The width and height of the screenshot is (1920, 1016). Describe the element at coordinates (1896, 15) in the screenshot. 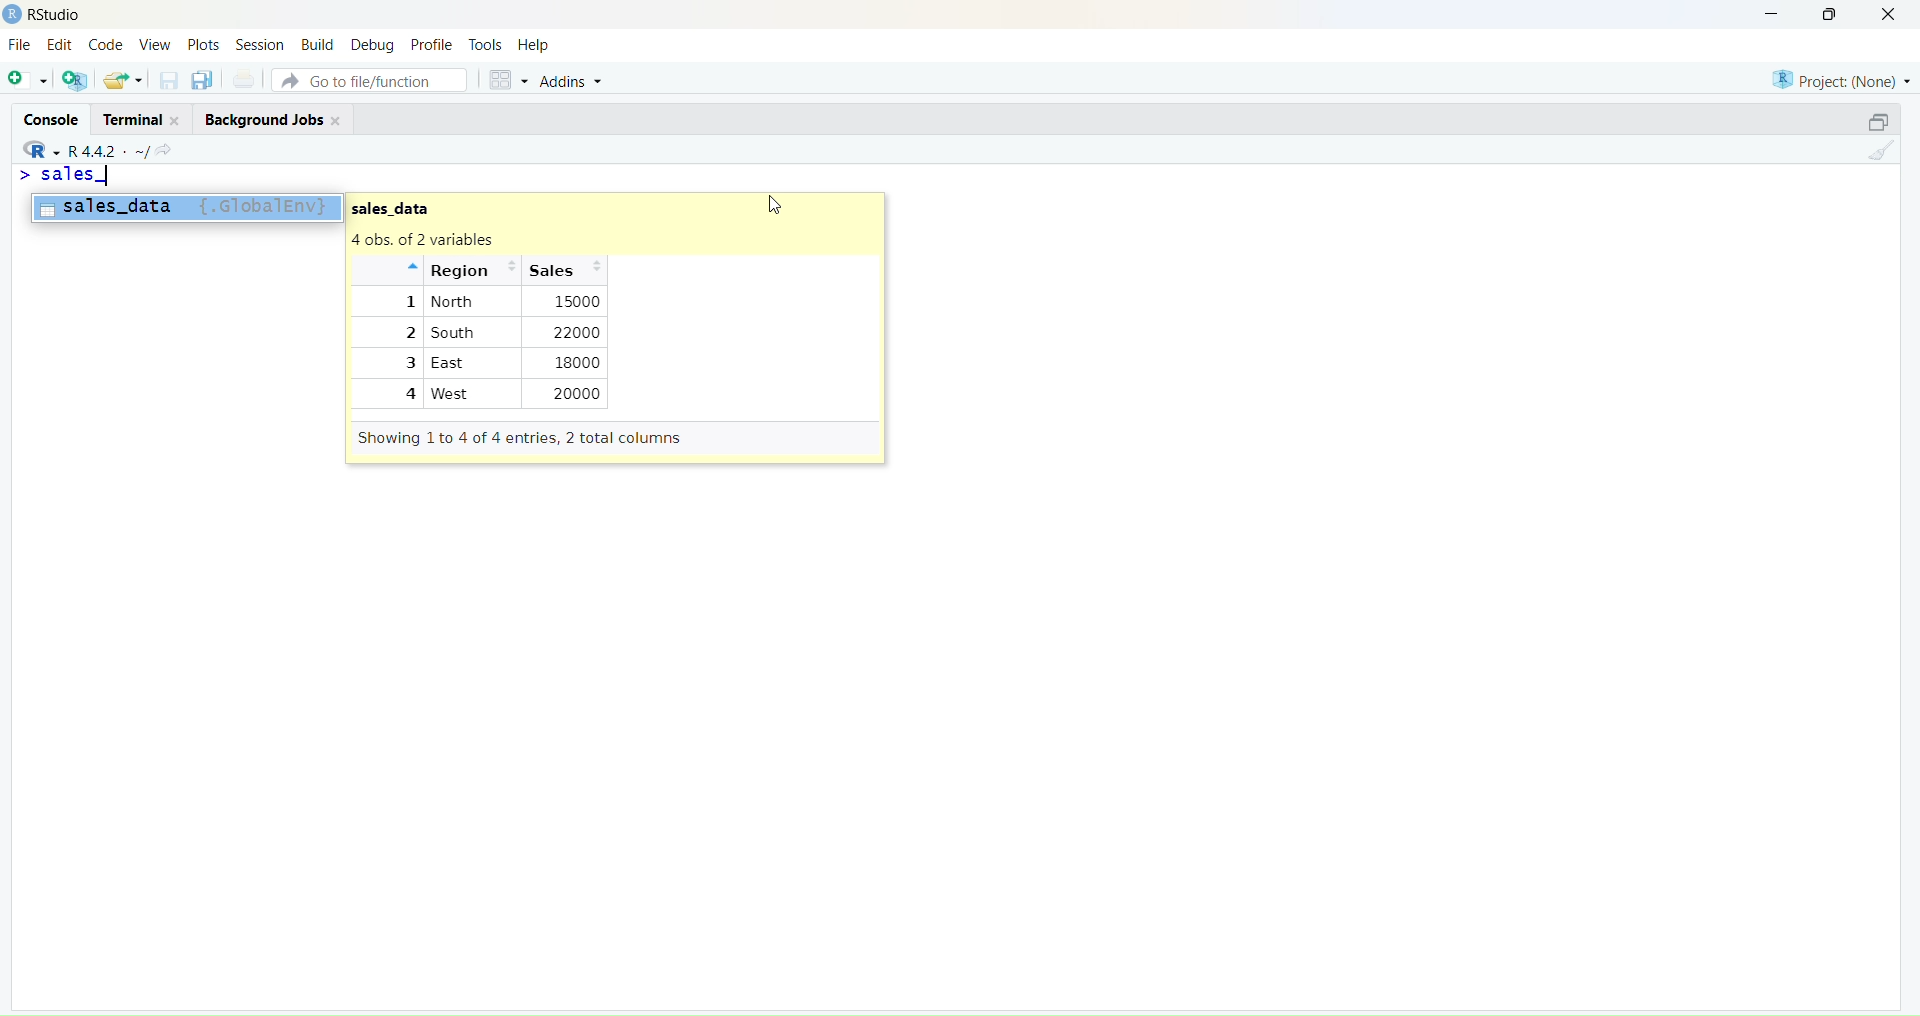

I see `close` at that location.